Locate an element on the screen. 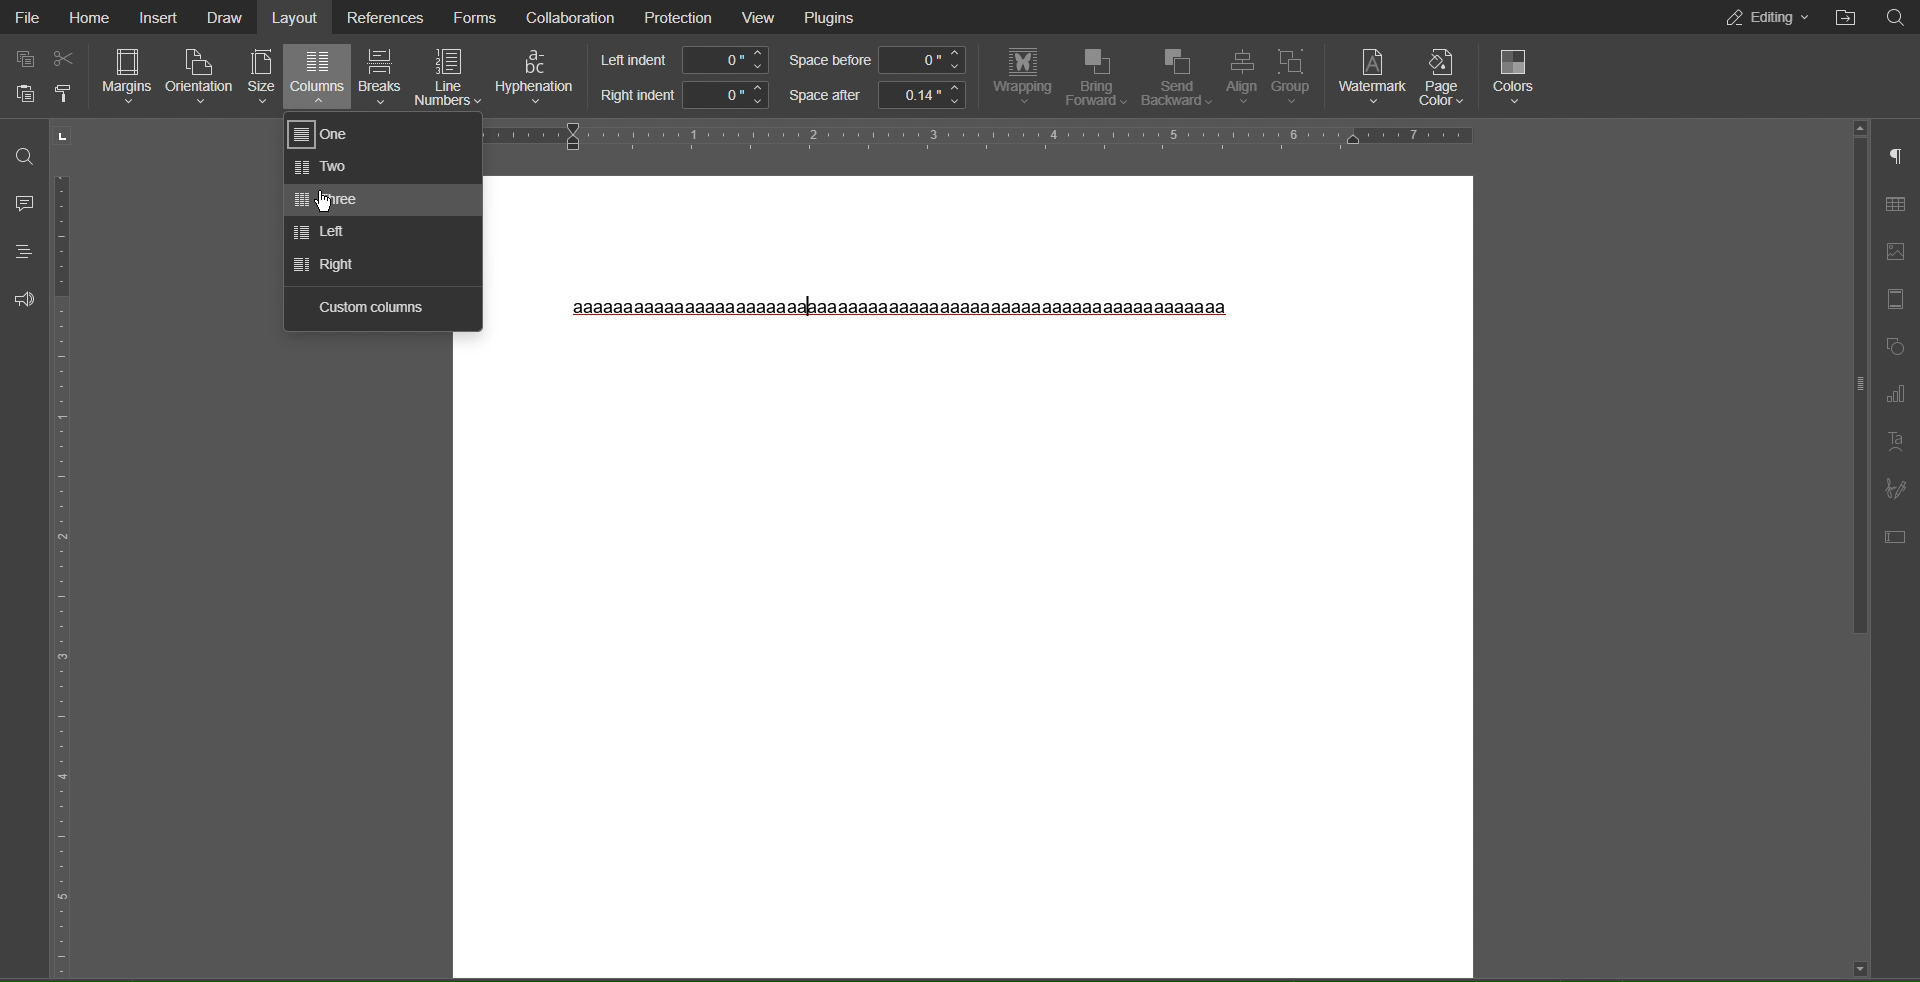 The height and width of the screenshot is (982, 1920). Colors is located at coordinates (1517, 74).